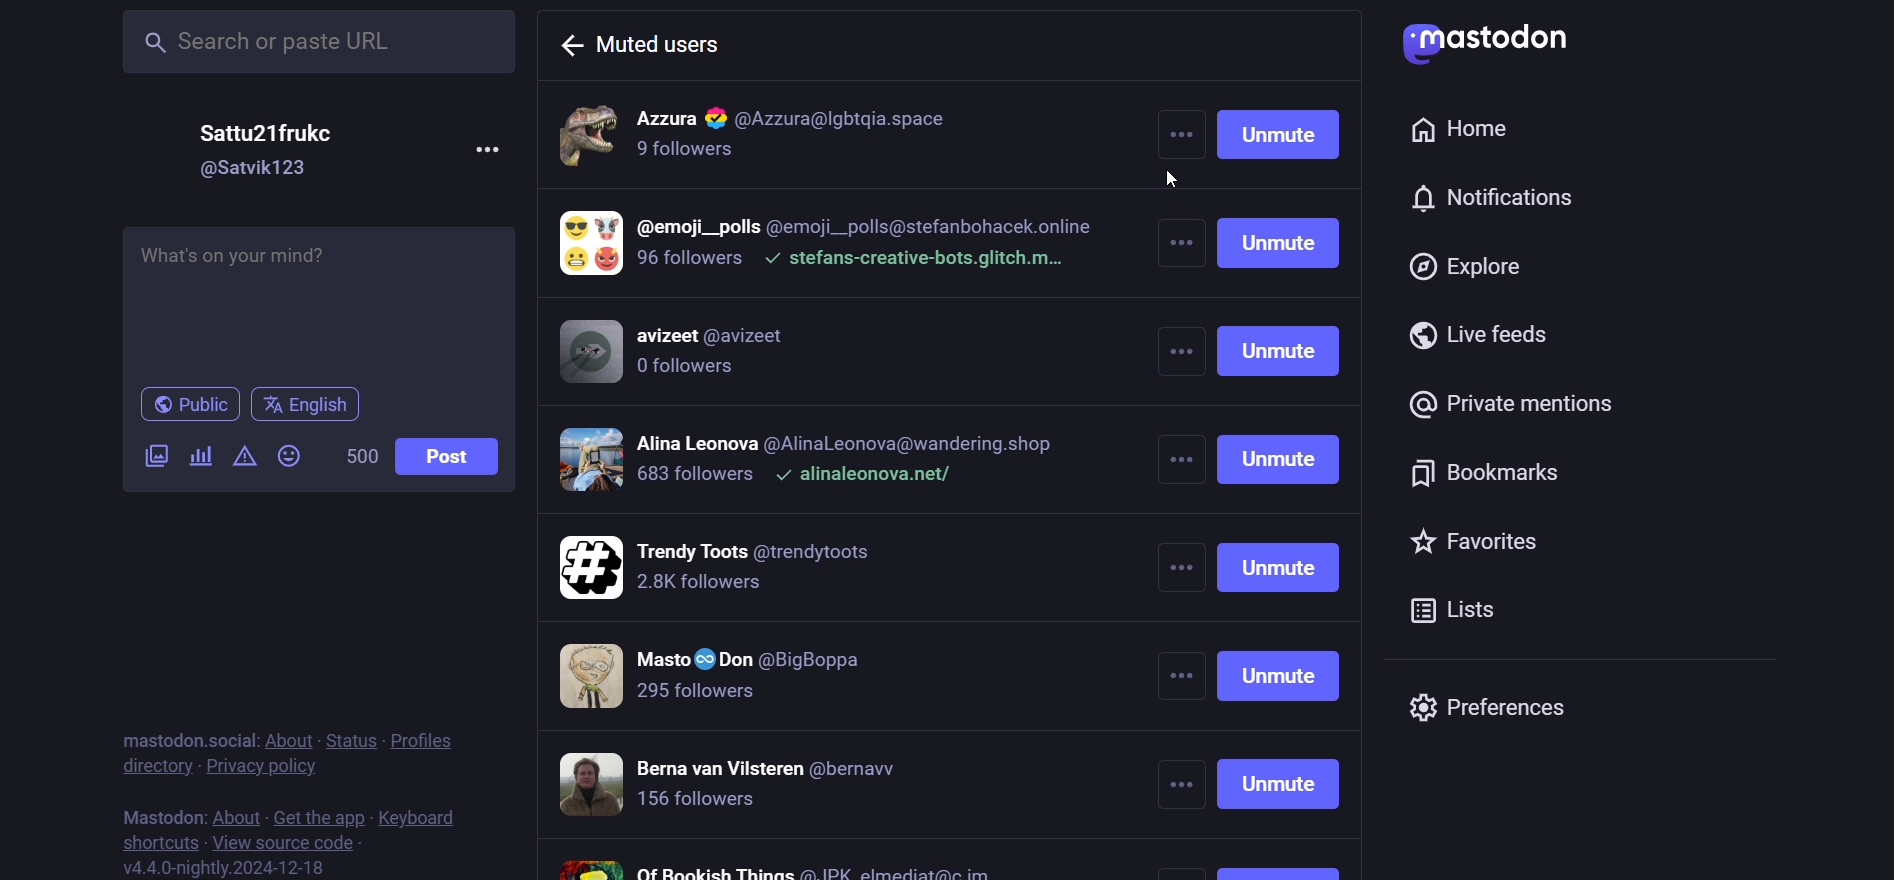 The height and width of the screenshot is (880, 1894). What do you see at coordinates (318, 812) in the screenshot?
I see `get the app` at bounding box center [318, 812].